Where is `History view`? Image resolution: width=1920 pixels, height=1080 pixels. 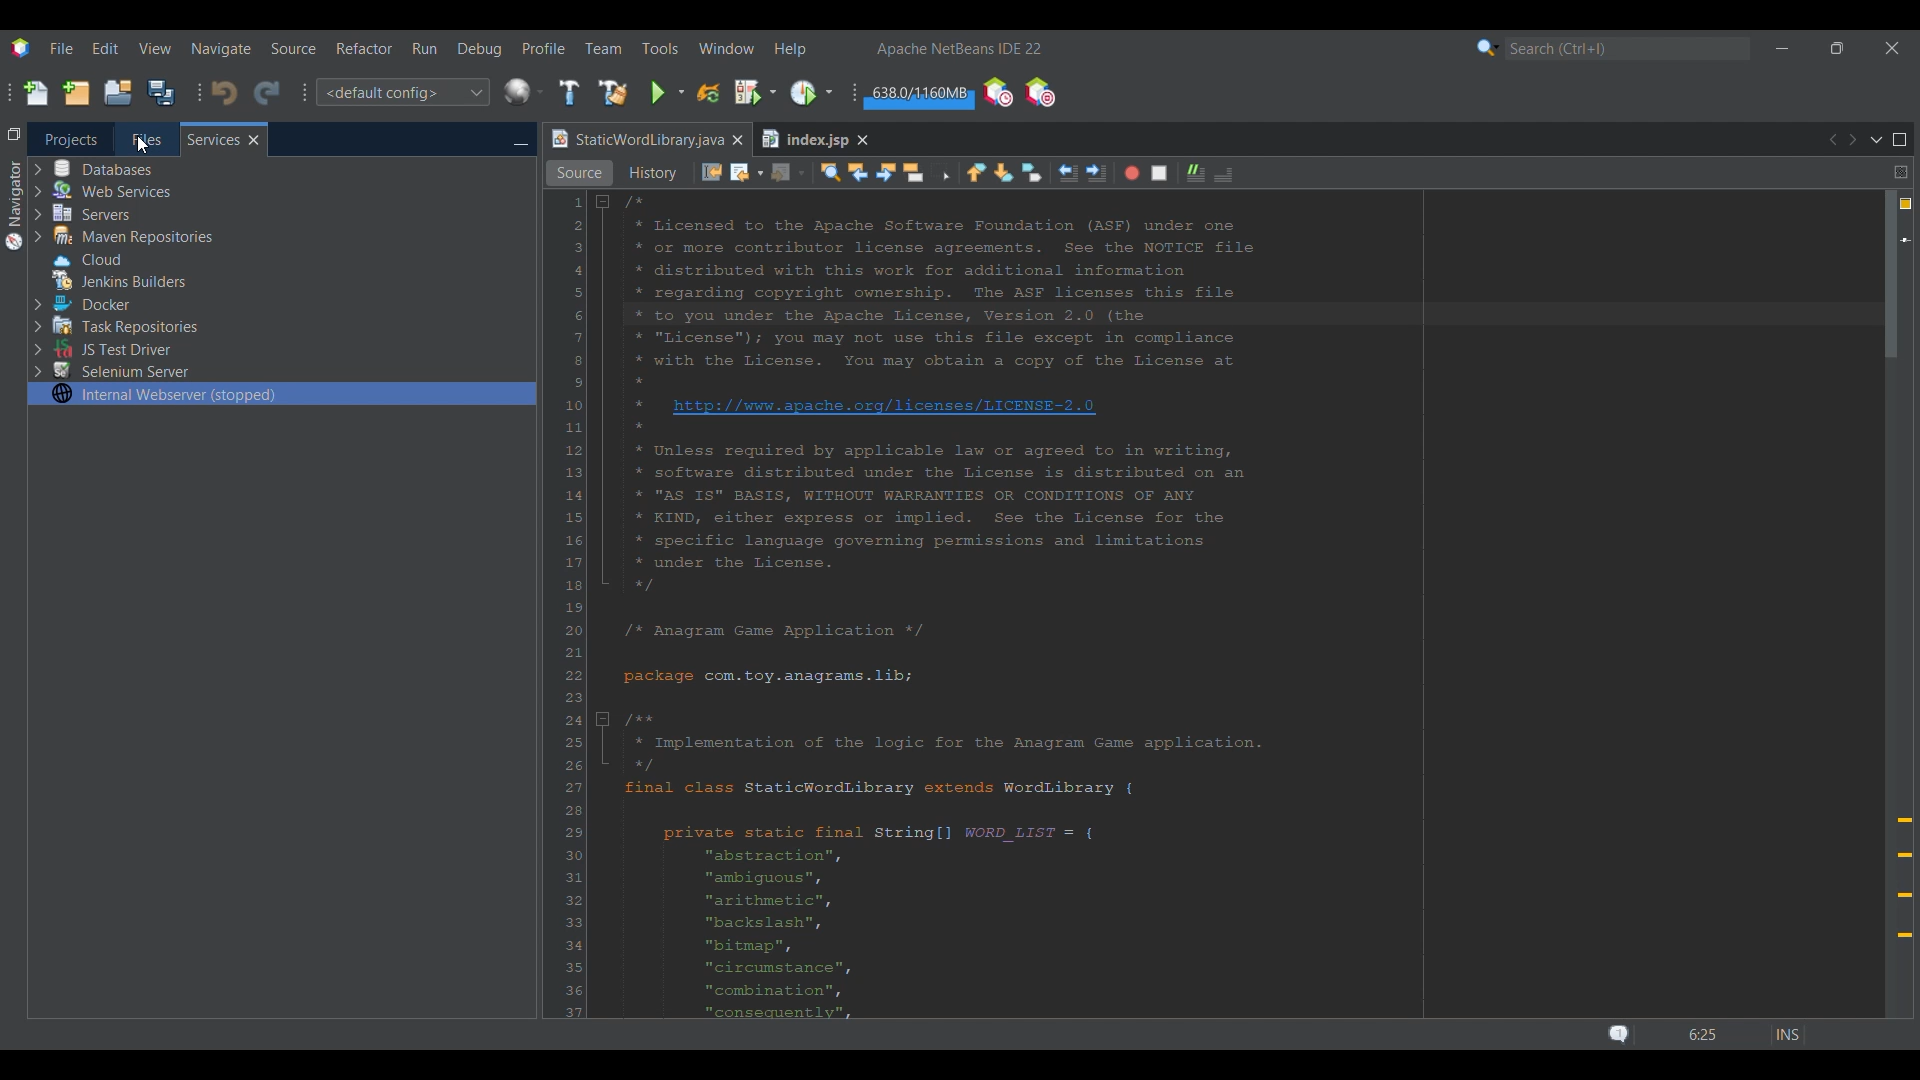
History view is located at coordinates (651, 173).